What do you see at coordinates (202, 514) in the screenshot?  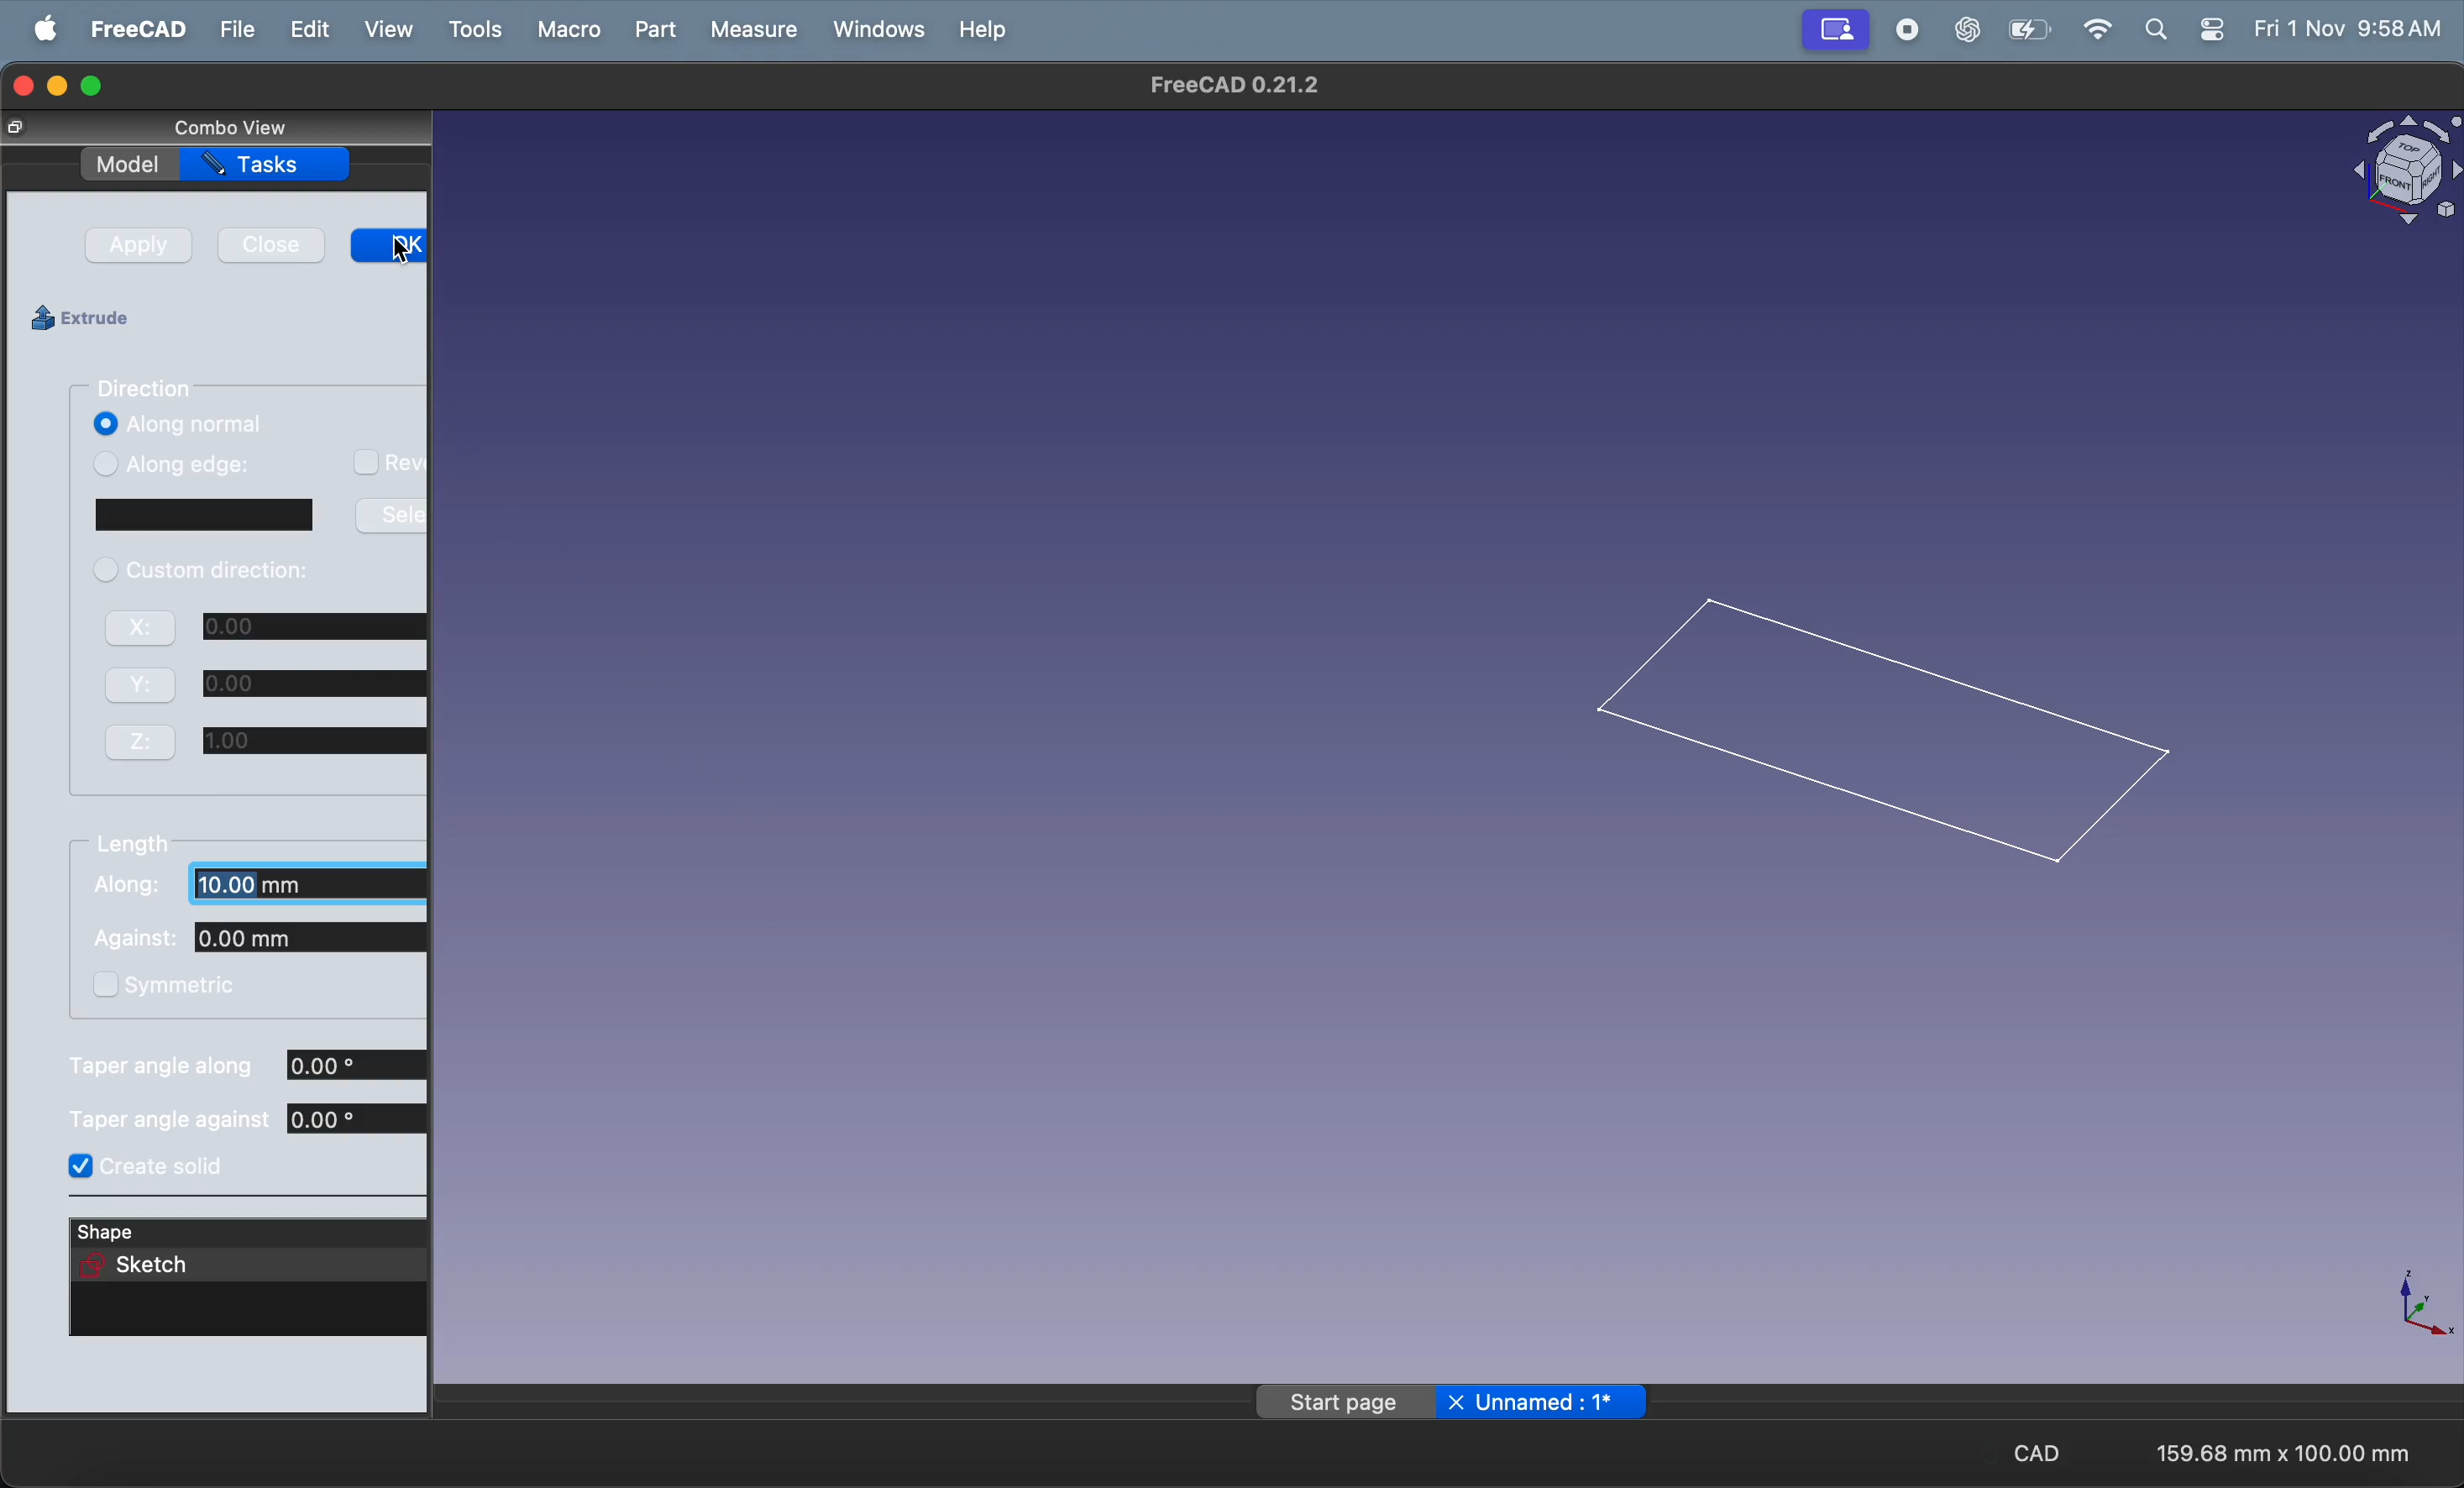 I see `sketch` at bounding box center [202, 514].